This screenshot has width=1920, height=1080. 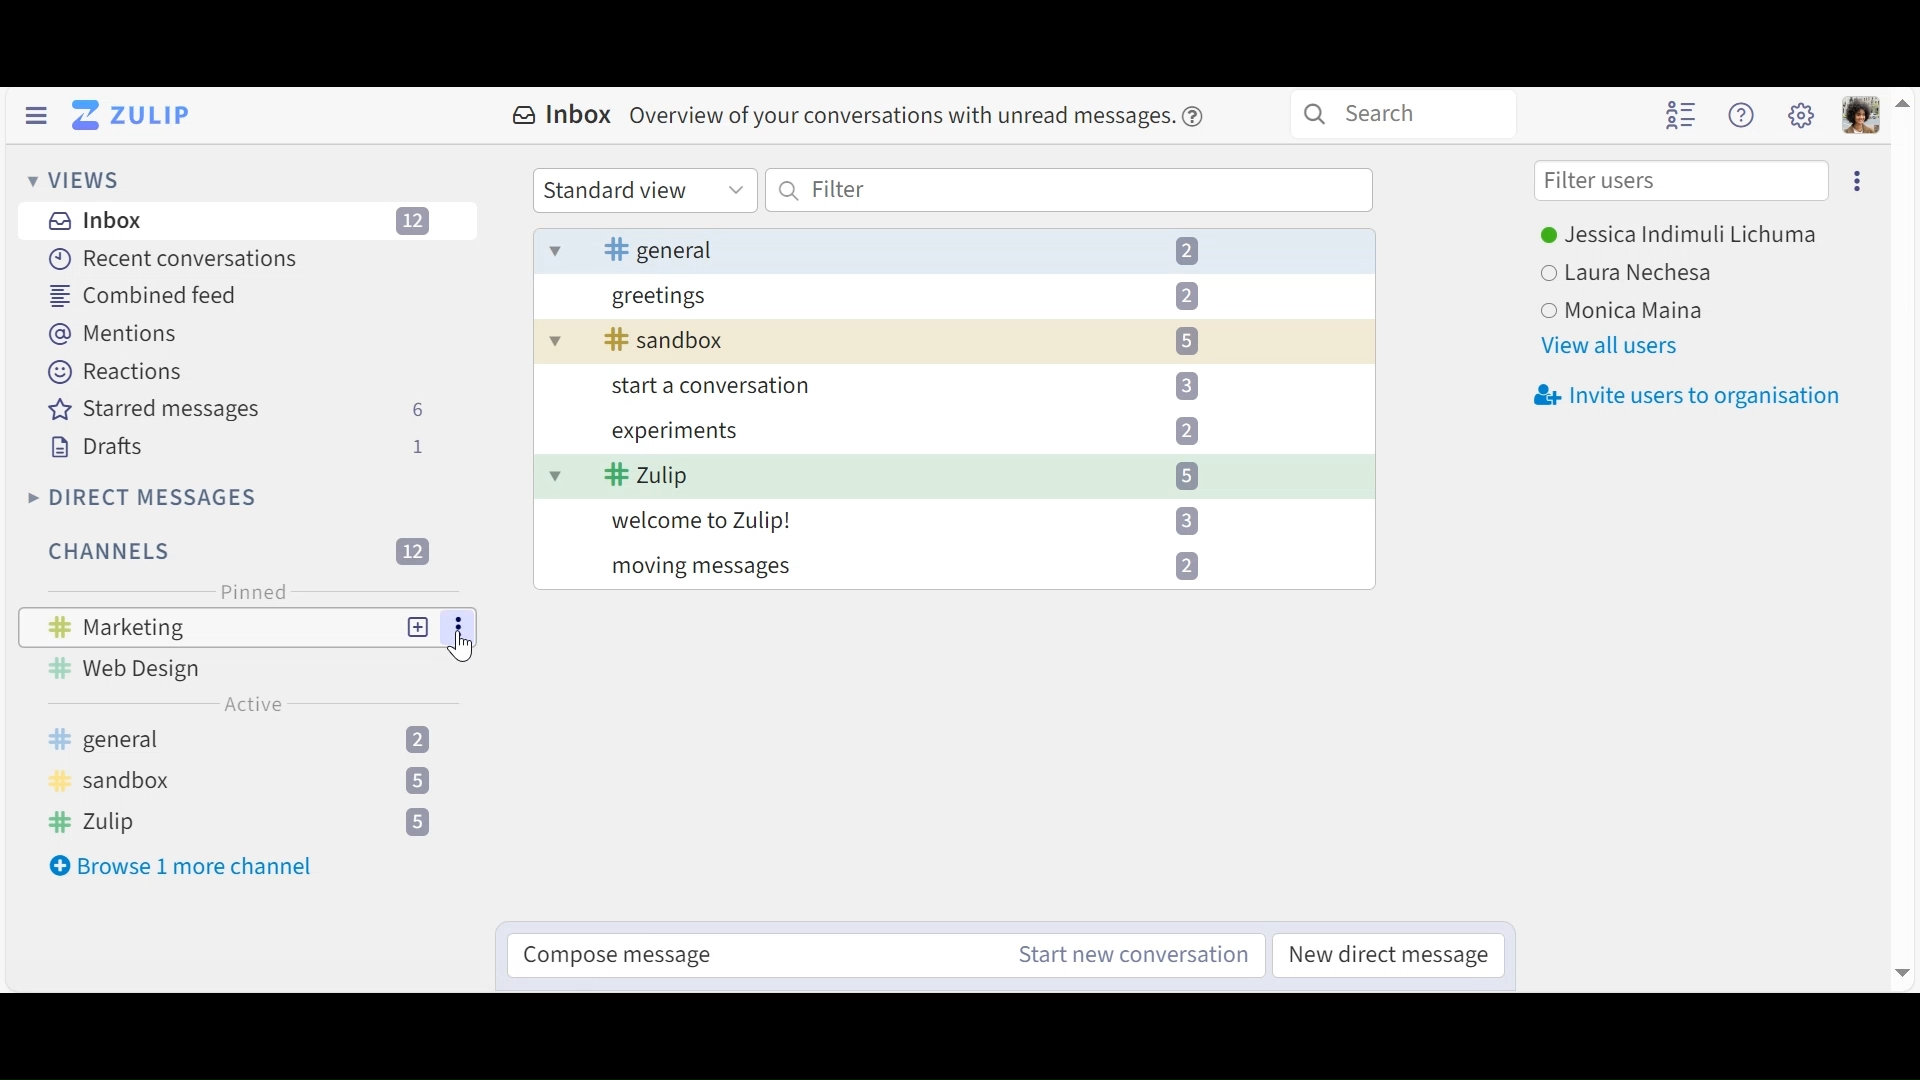 I want to click on Inbox, so click(x=860, y=116).